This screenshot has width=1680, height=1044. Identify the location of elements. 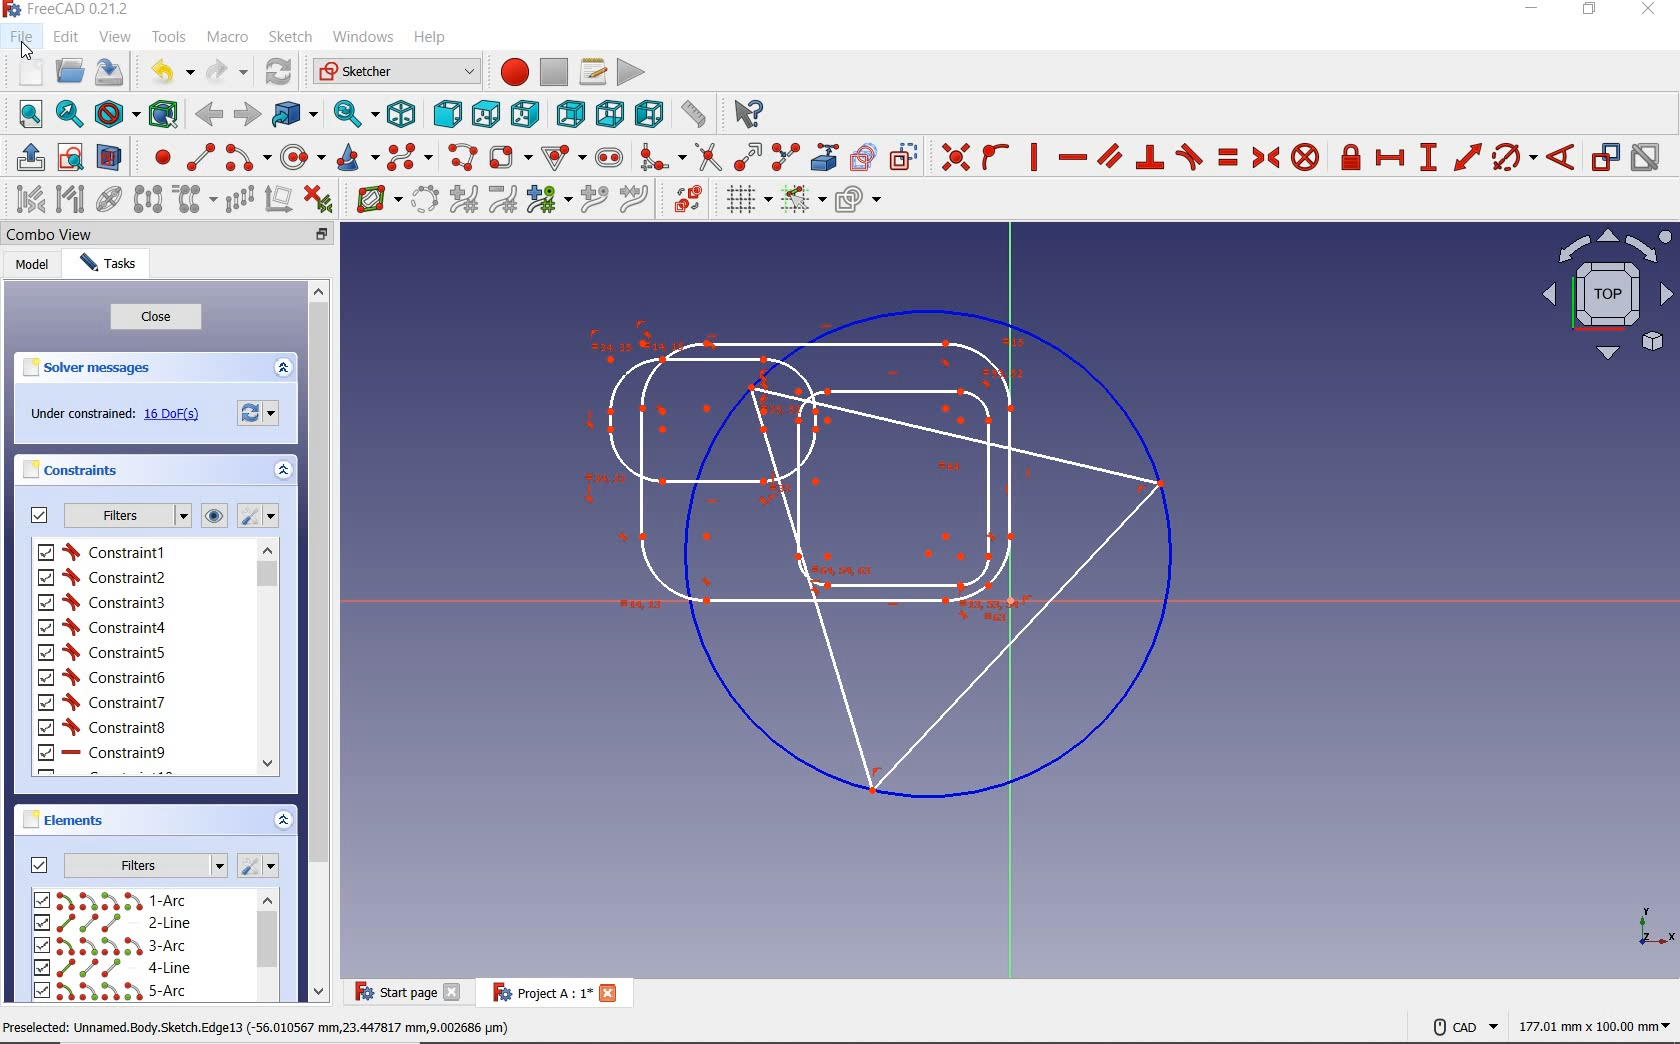
(70, 821).